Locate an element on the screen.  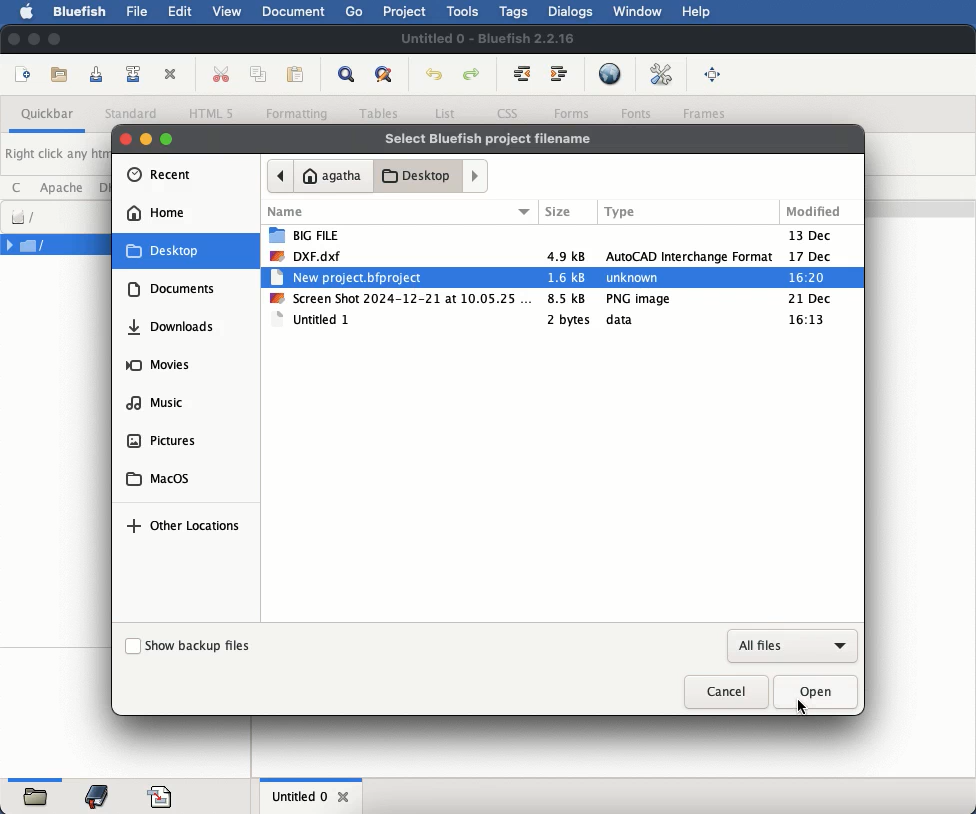
cut is located at coordinates (221, 73).